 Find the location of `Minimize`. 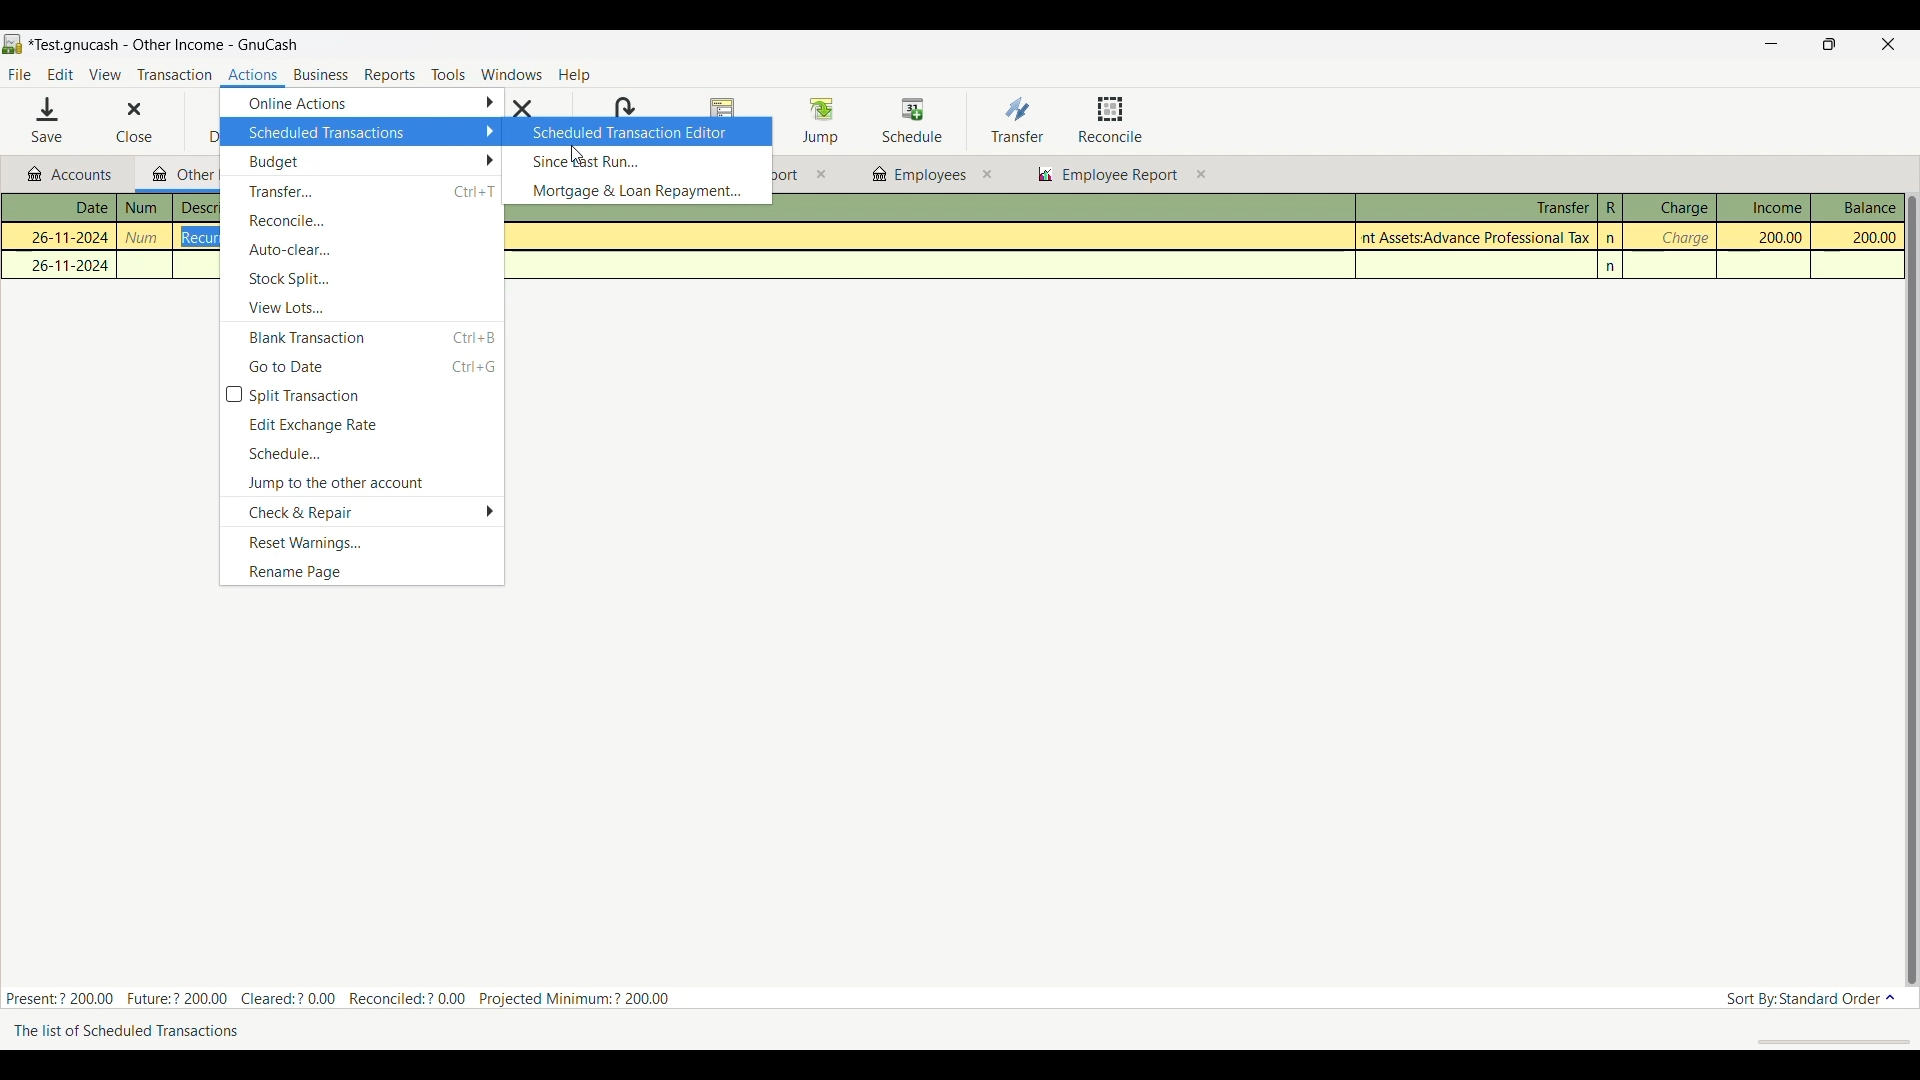

Minimize is located at coordinates (1764, 45).